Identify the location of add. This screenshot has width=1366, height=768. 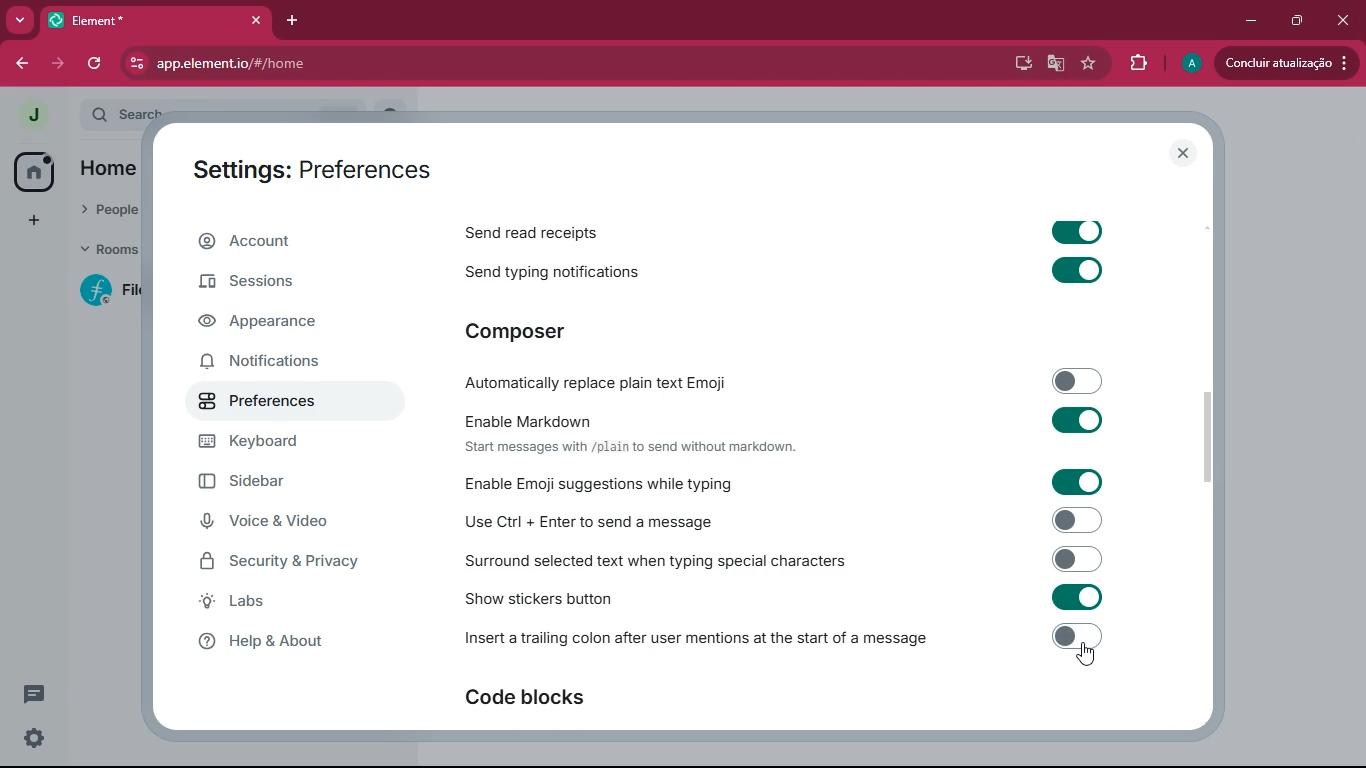
(32, 220).